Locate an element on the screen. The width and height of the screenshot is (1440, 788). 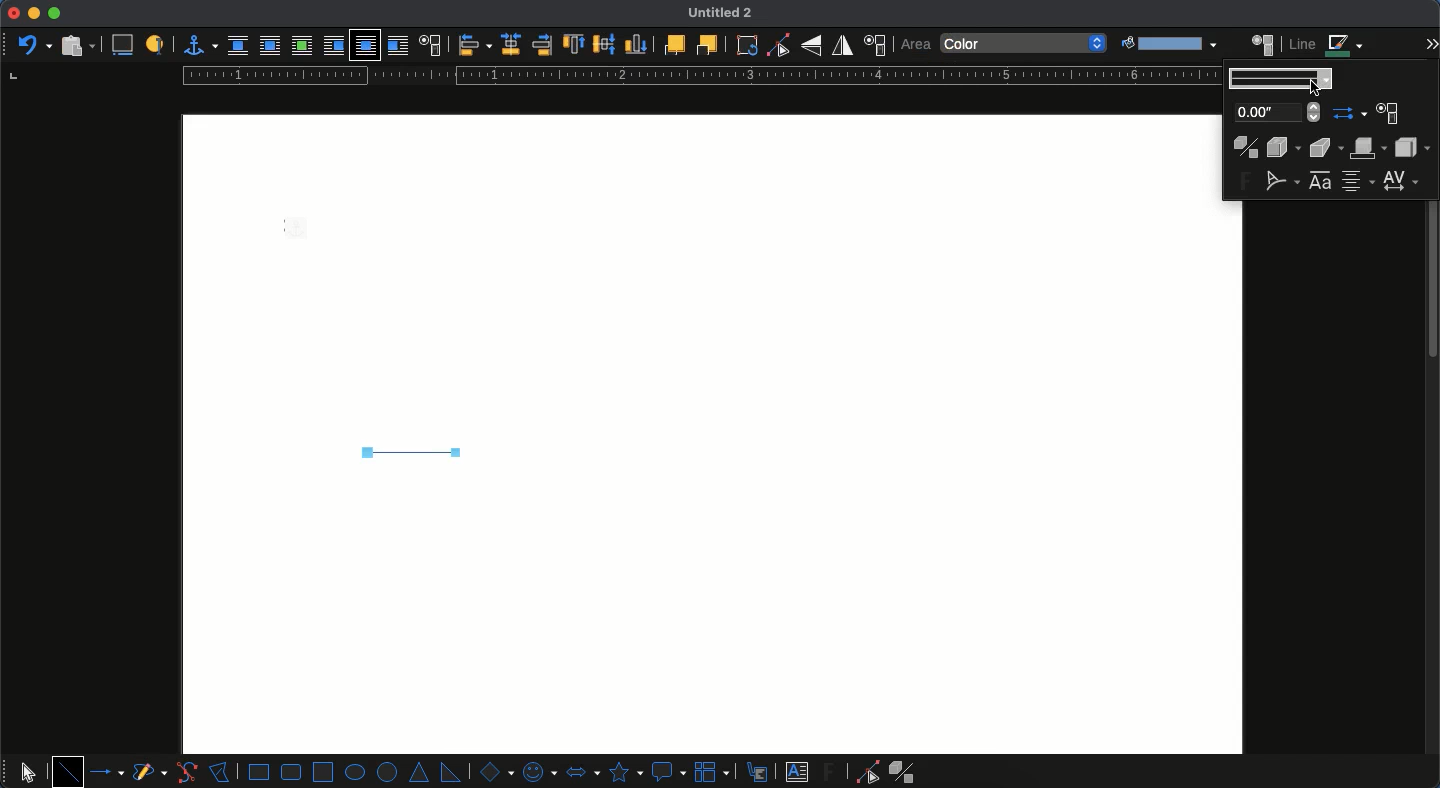
color is located at coordinates (1025, 44).